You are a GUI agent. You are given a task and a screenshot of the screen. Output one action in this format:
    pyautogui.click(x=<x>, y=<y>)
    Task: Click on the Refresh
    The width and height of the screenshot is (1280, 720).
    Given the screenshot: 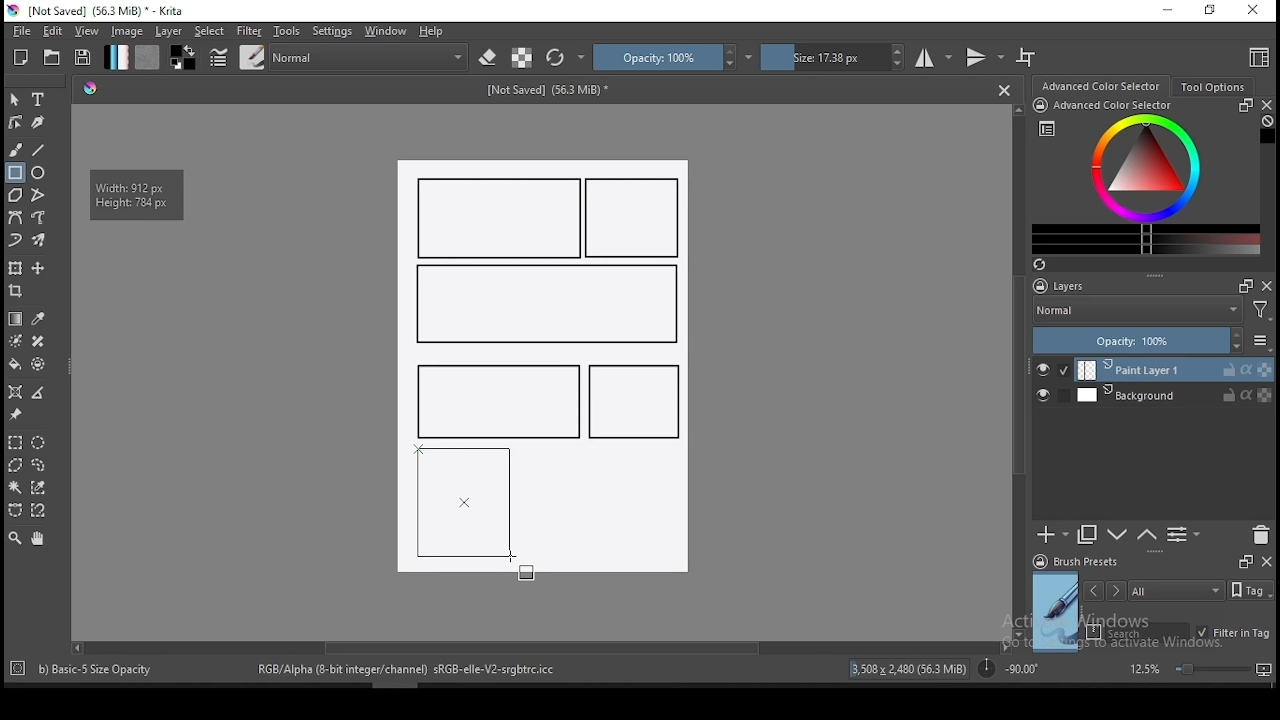 What is the action you would take?
    pyautogui.click(x=1047, y=266)
    